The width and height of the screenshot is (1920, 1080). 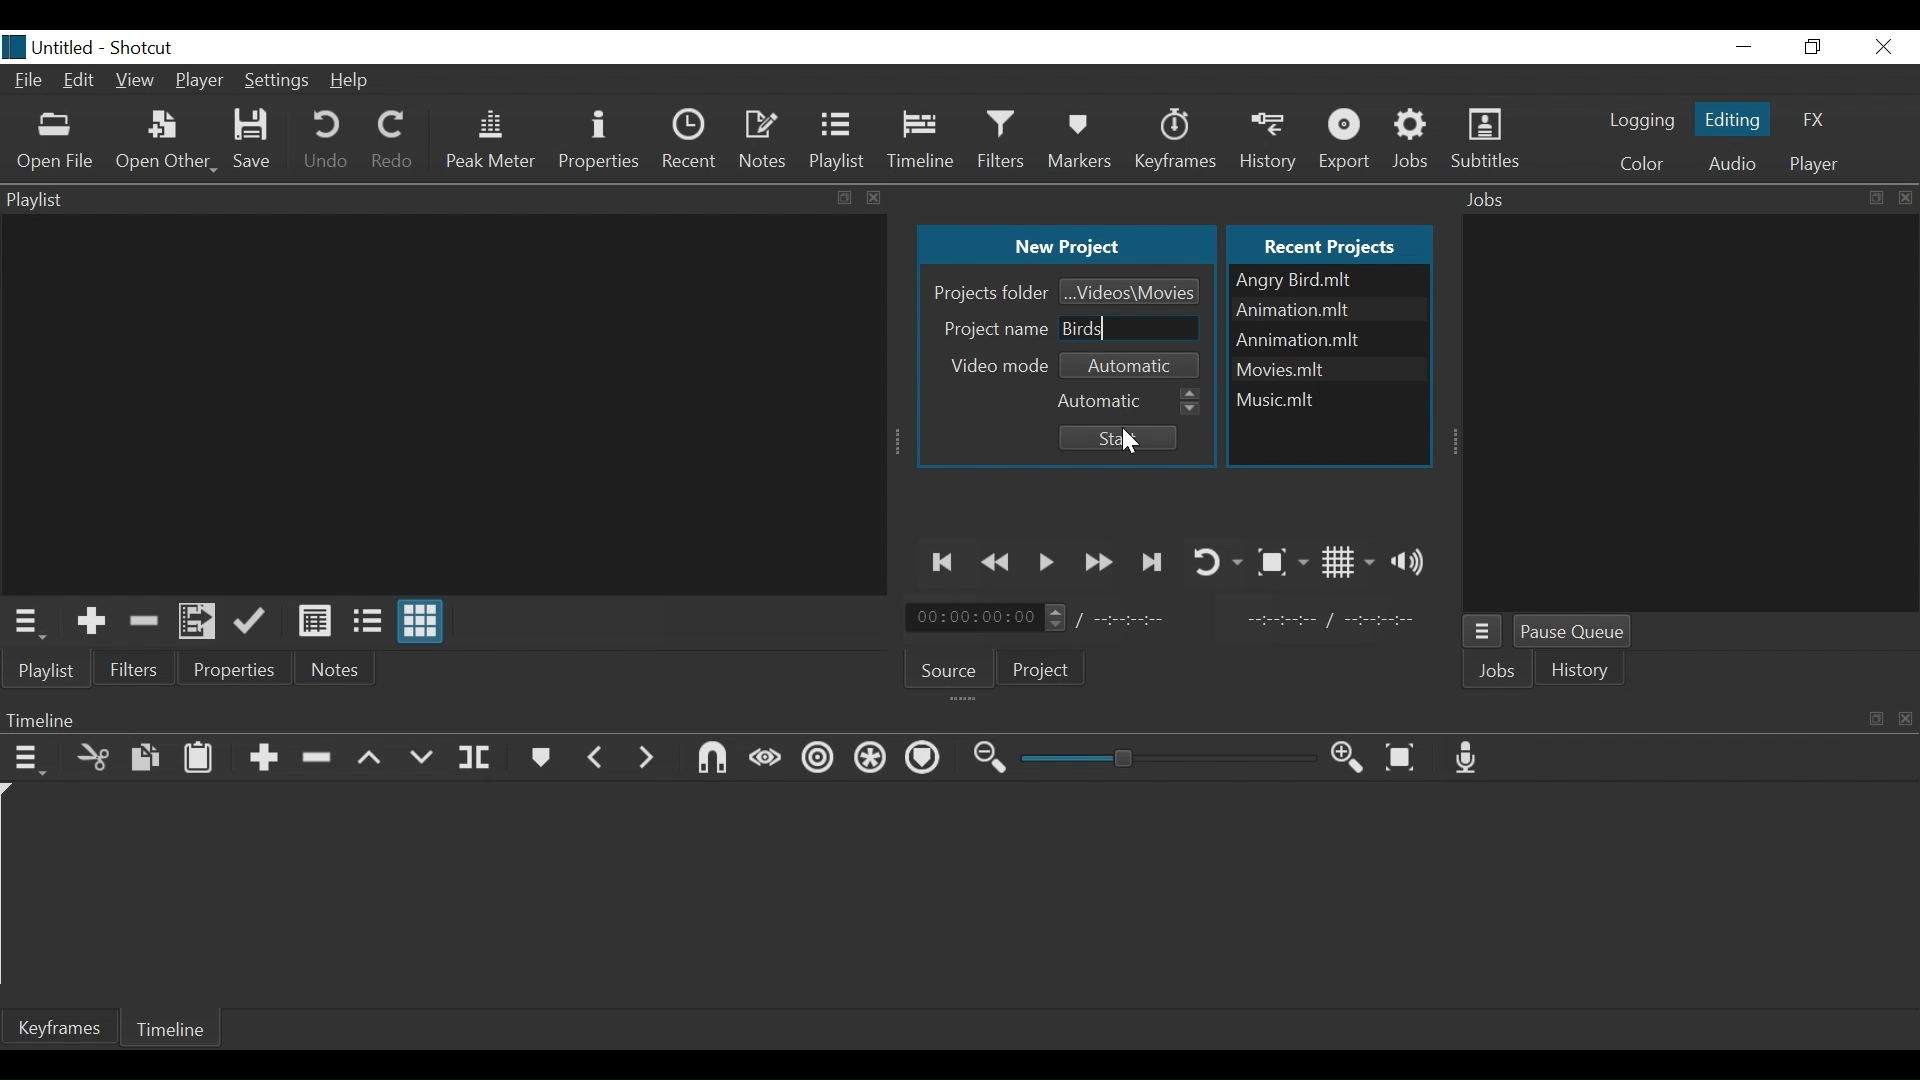 What do you see at coordinates (950, 667) in the screenshot?
I see `Source` at bounding box center [950, 667].